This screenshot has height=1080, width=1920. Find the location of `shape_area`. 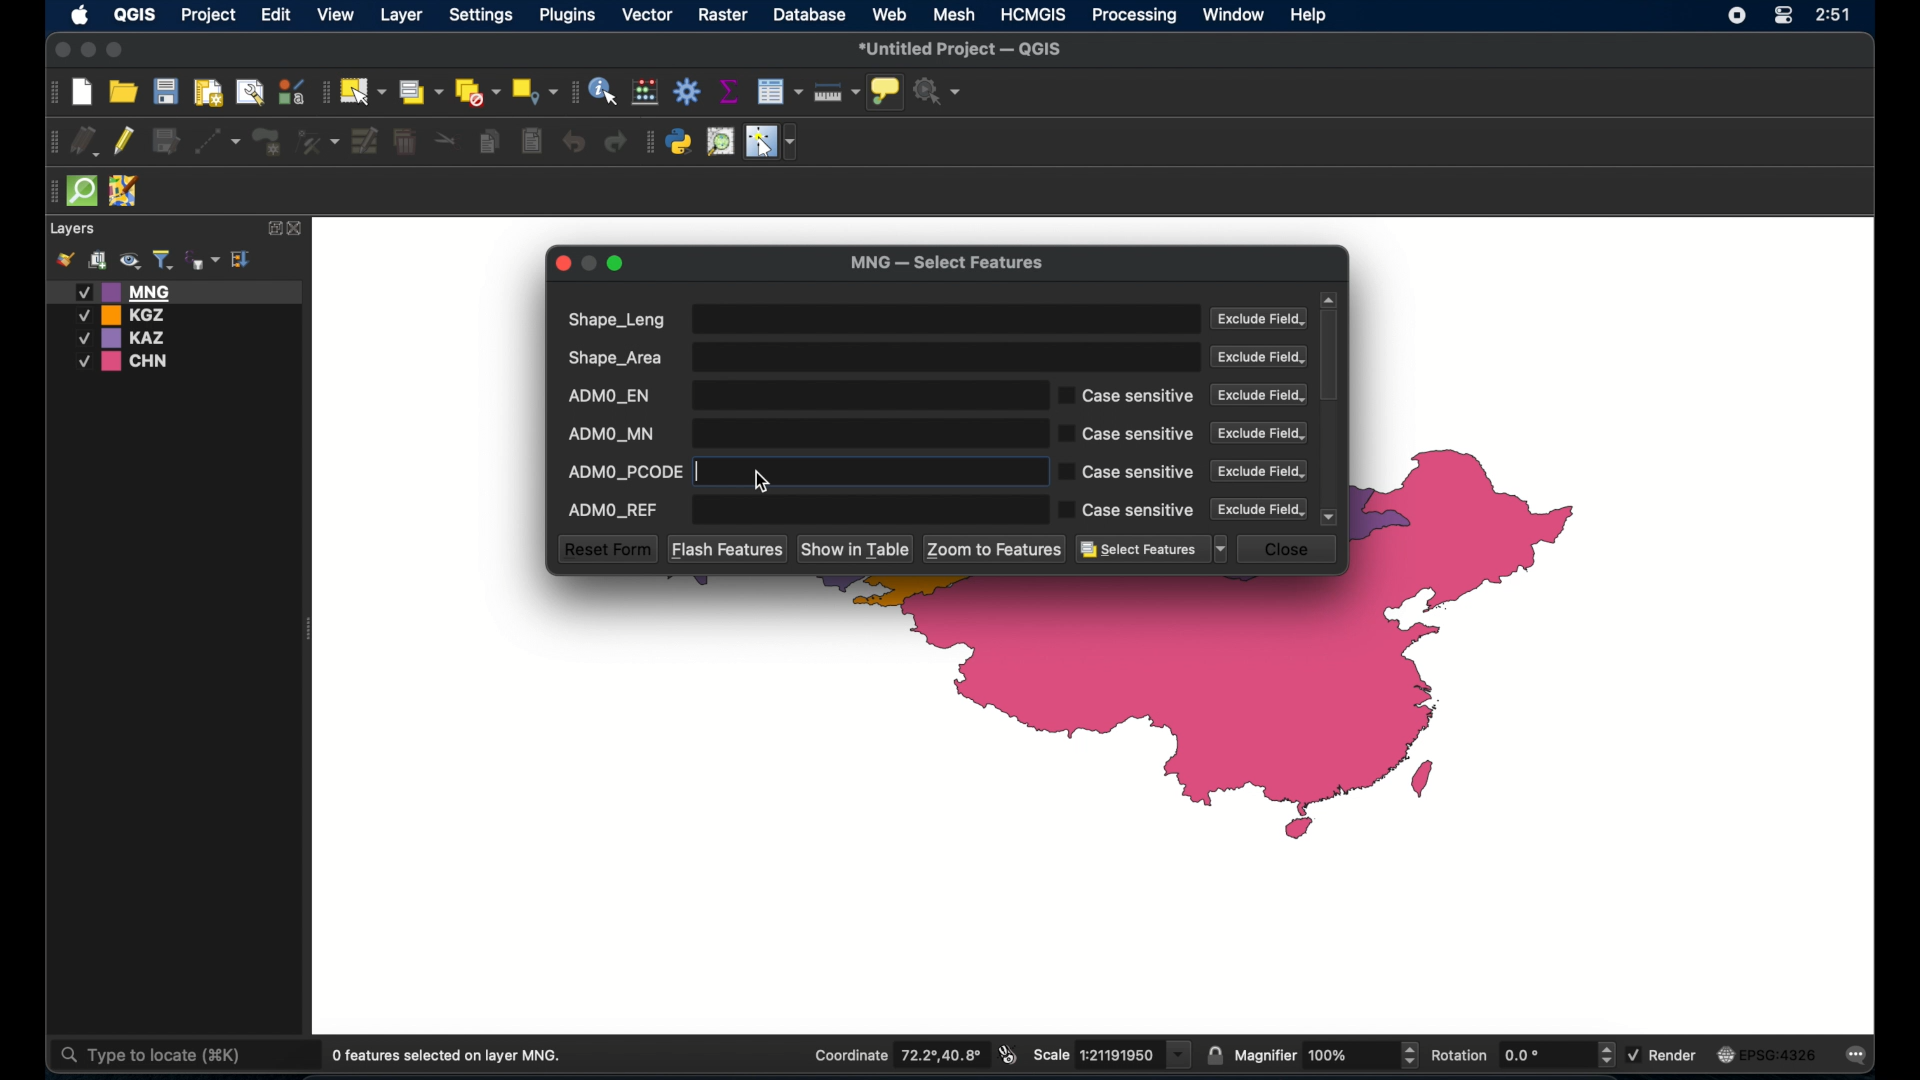

shape_area is located at coordinates (881, 357).